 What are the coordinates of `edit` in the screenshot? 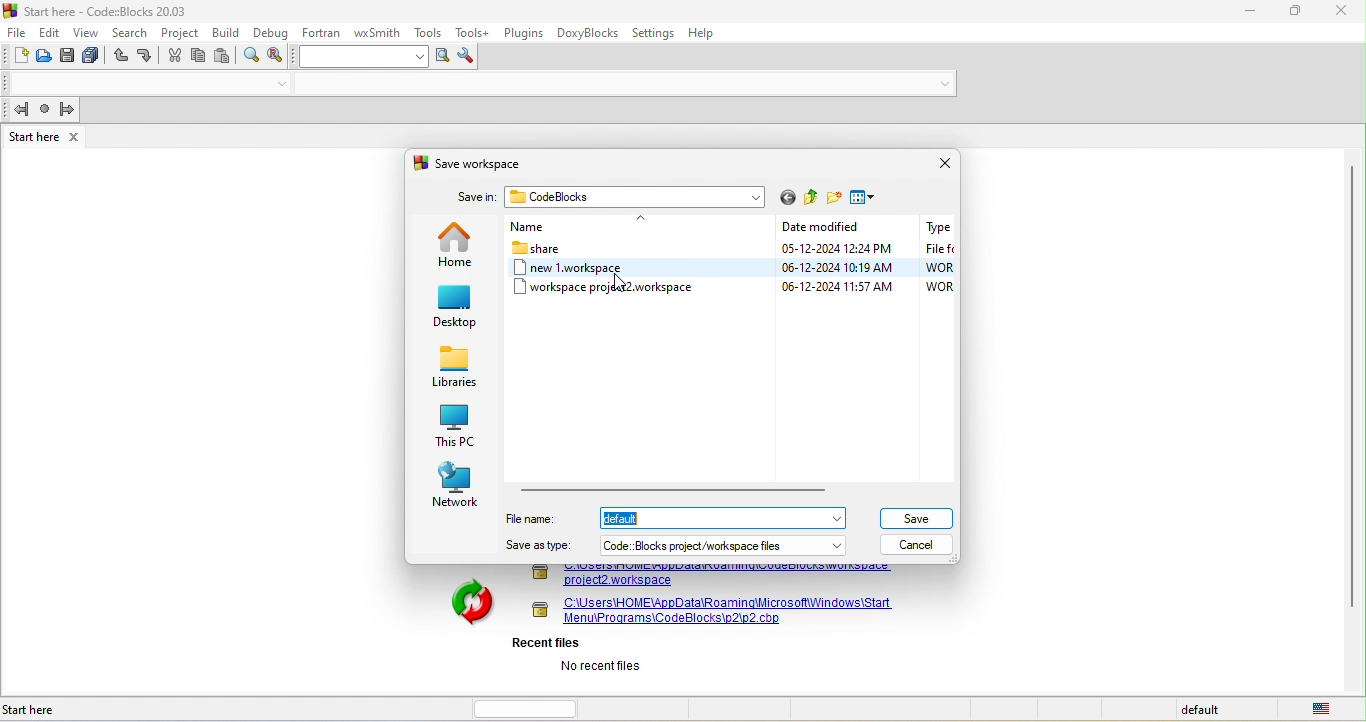 It's located at (50, 31).